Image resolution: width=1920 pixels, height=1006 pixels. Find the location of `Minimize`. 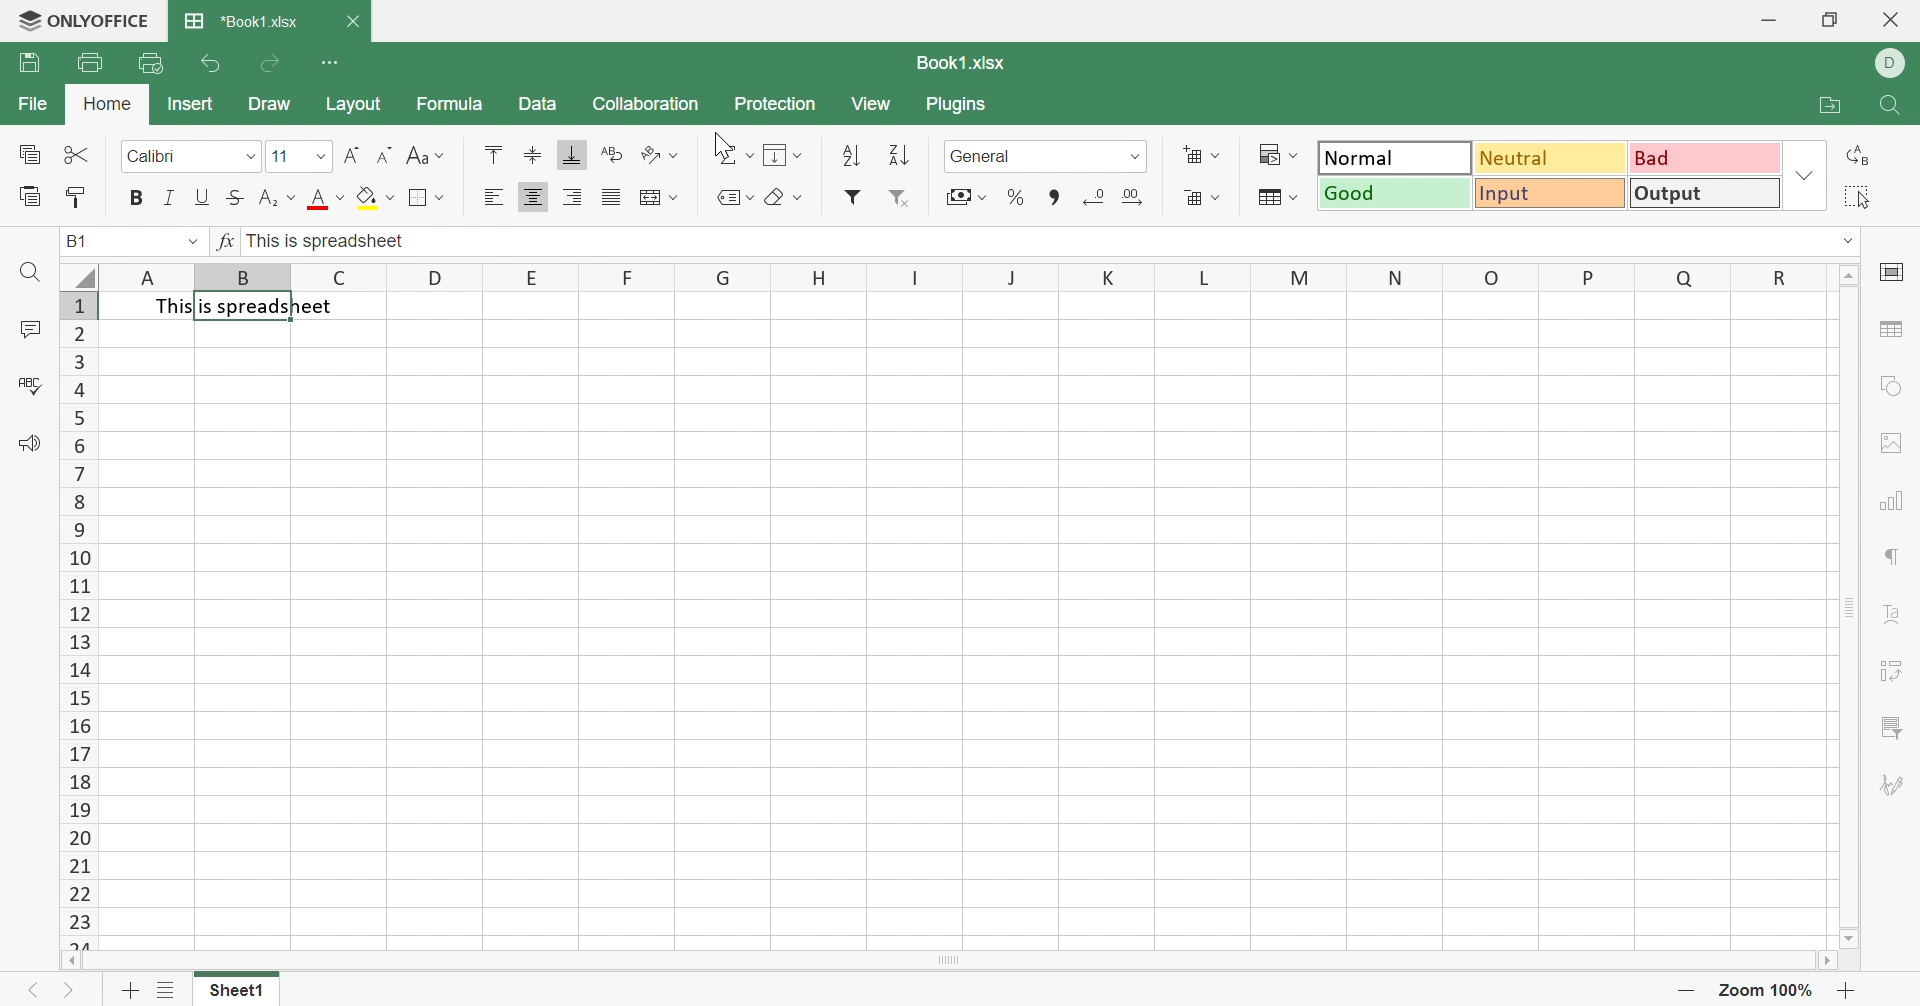

Minimize is located at coordinates (1768, 20).